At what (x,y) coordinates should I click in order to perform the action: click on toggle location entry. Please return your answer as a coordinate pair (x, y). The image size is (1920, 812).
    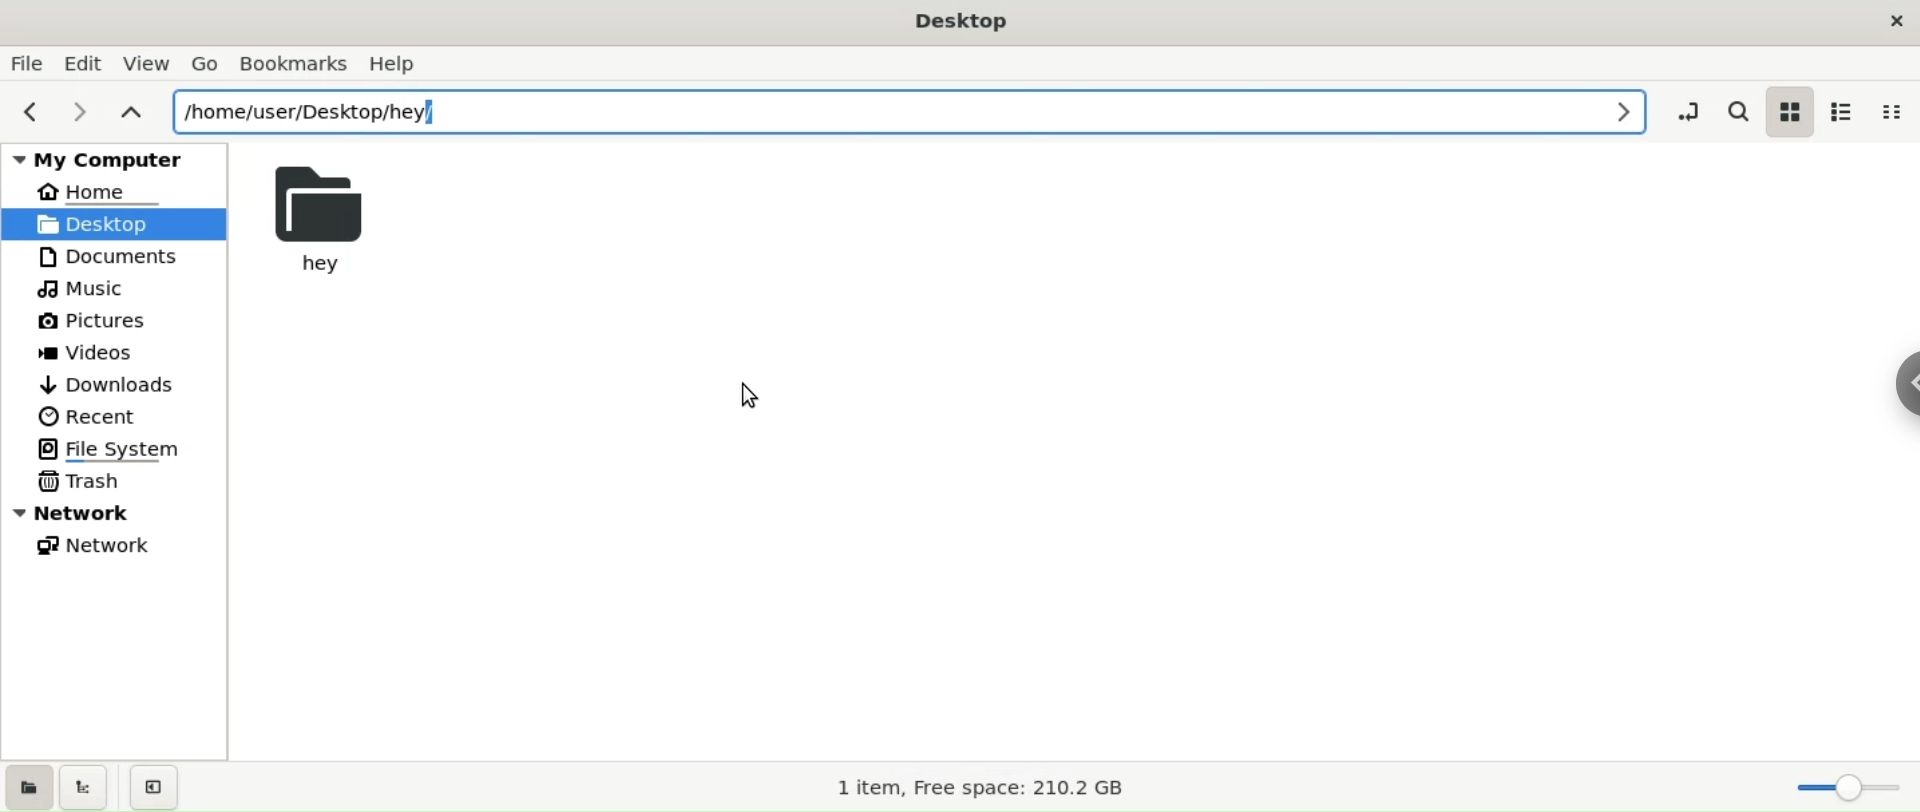
    Looking at the image, I should click on (1687, 111).